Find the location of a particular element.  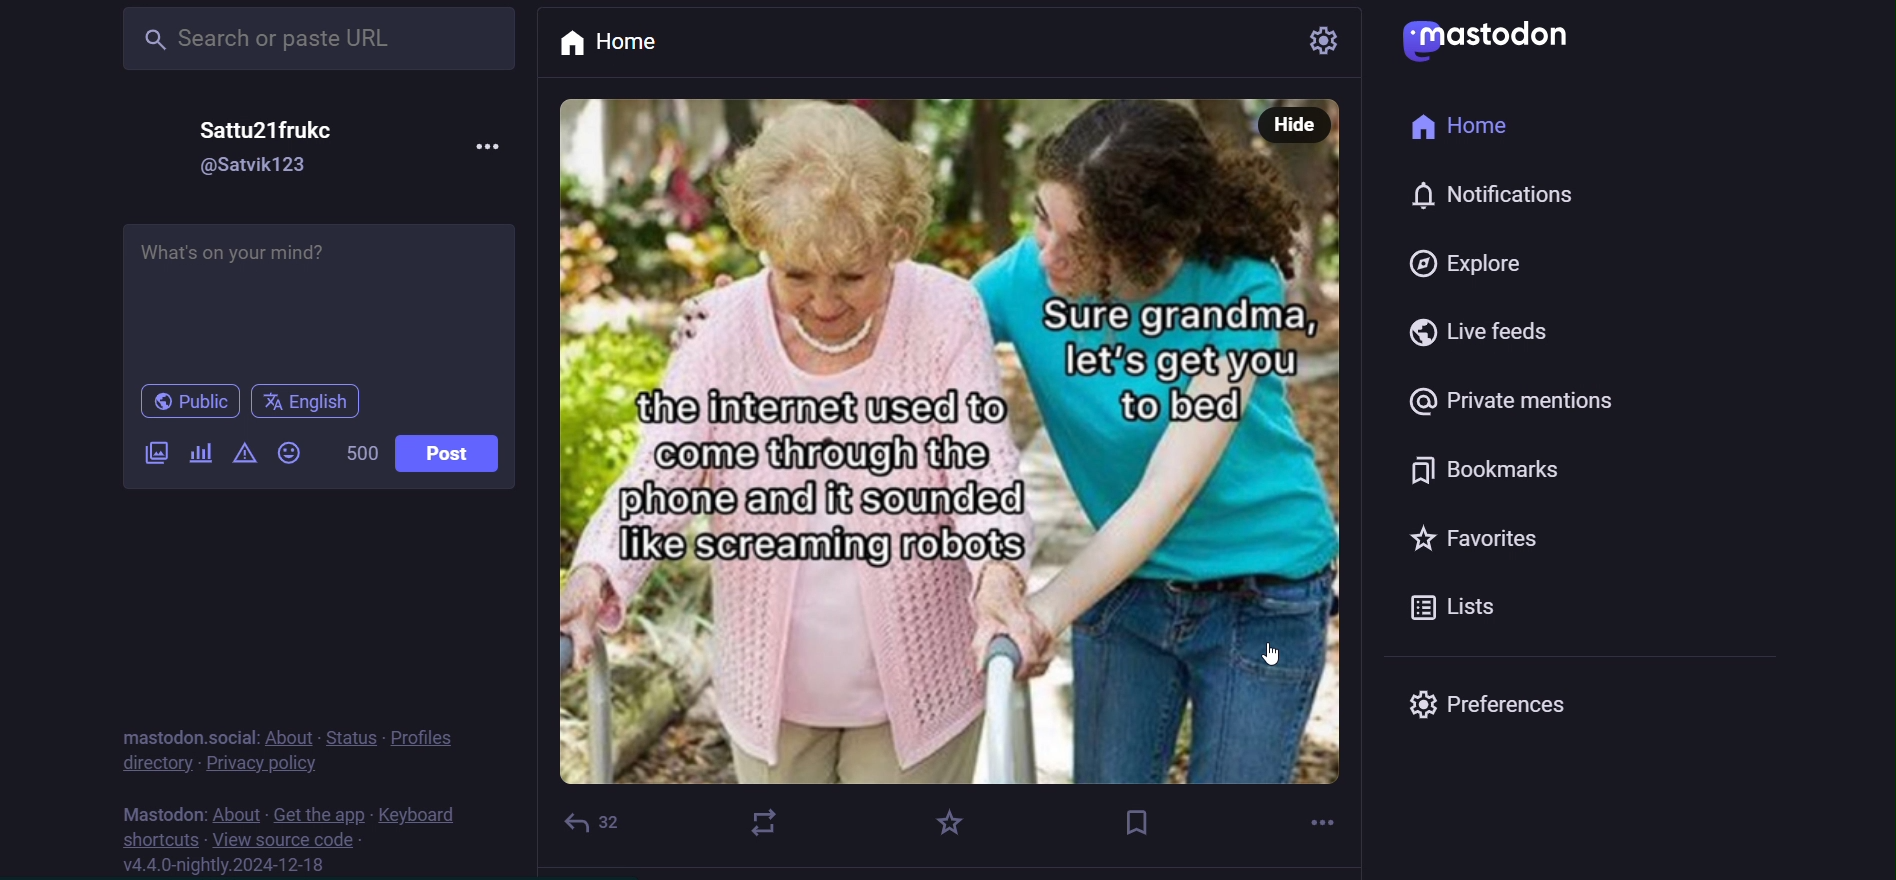

live feed is located at coordinates (1495, 329).